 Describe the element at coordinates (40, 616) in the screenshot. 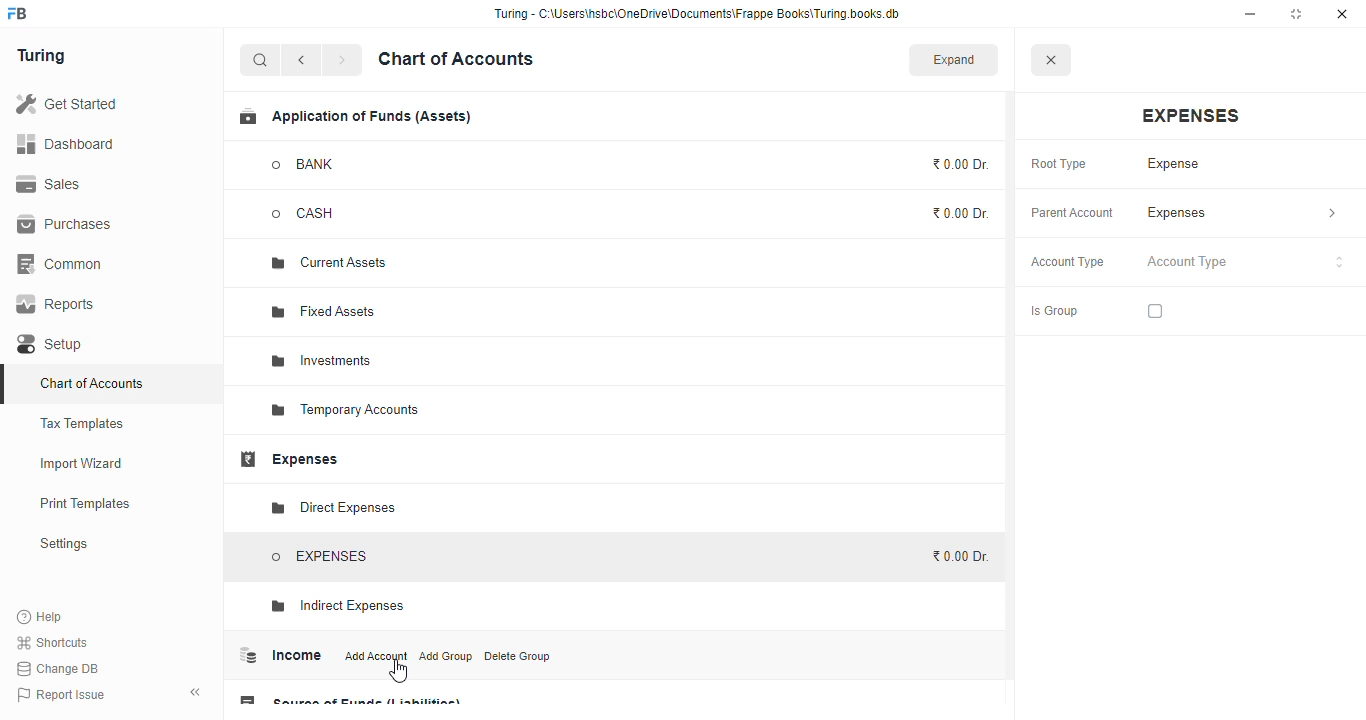

I see `help` at that location.